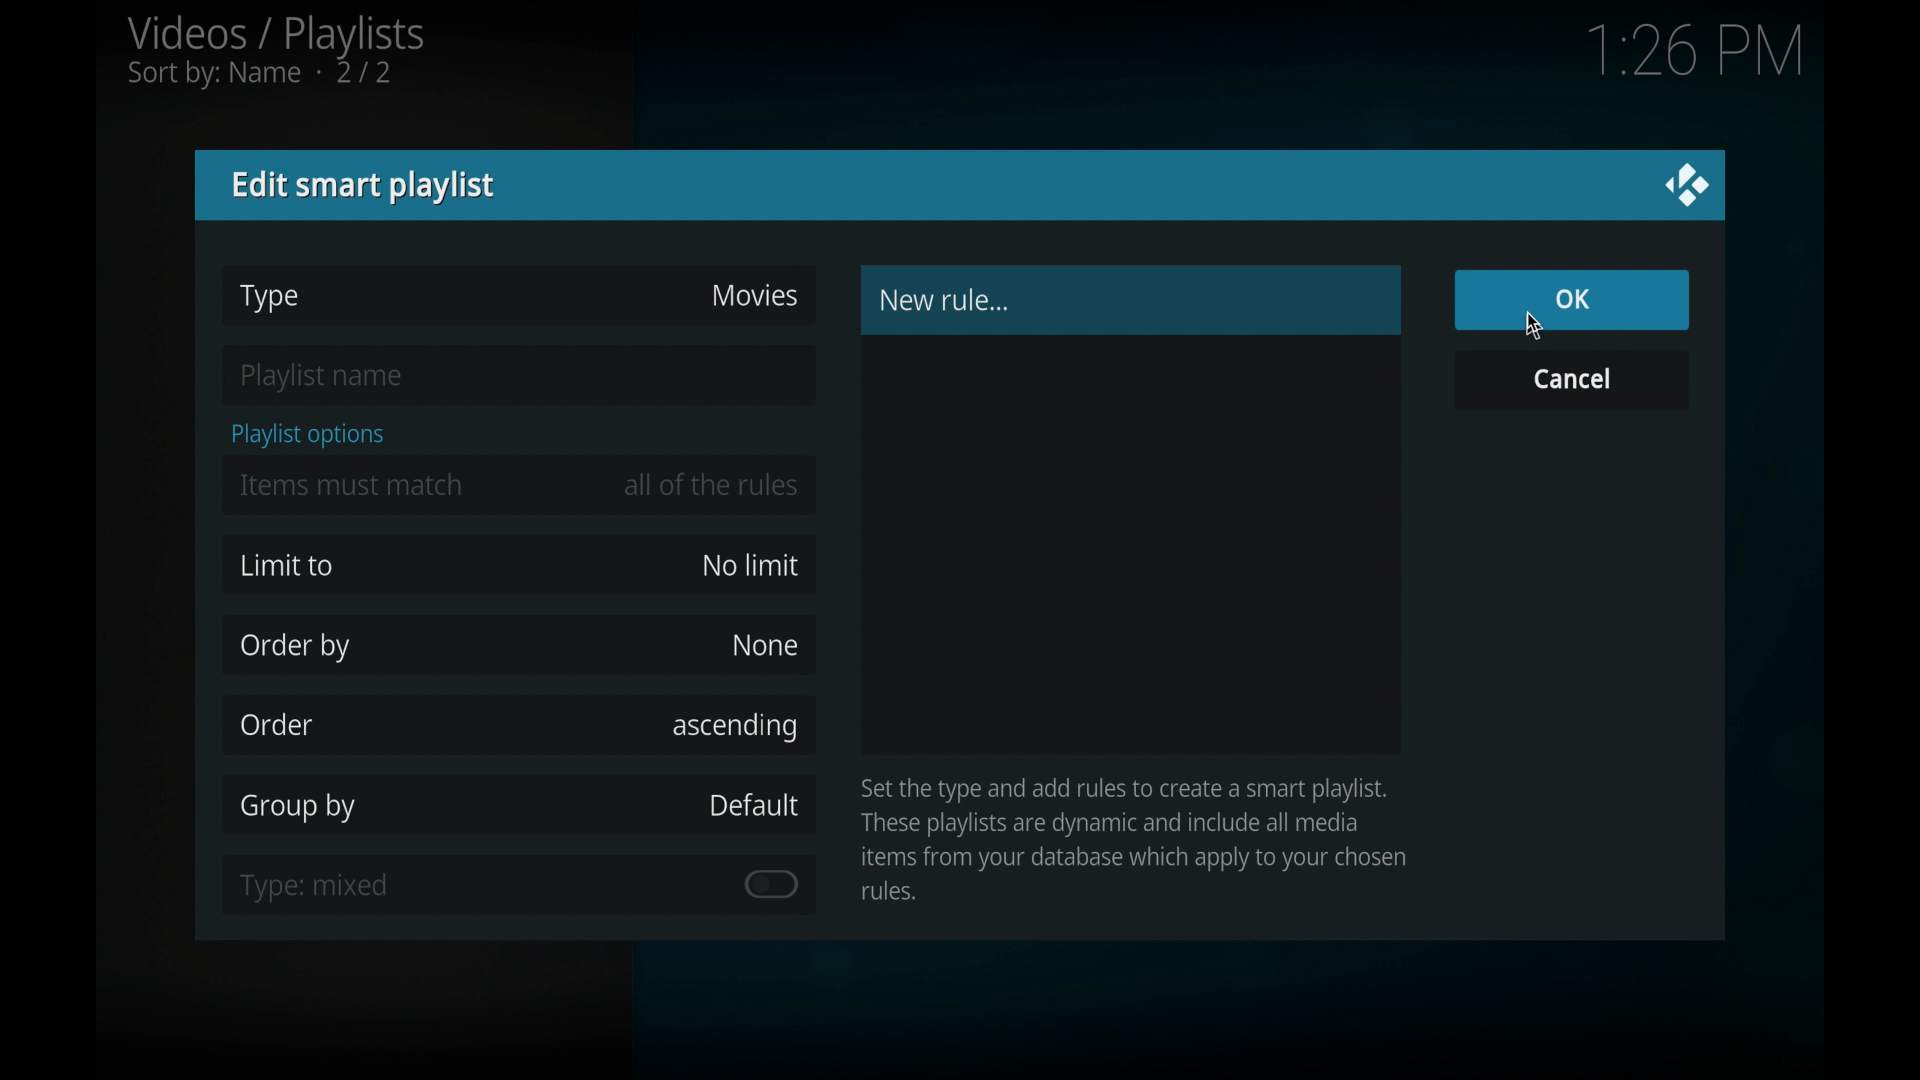 The width and height of the screenshot is (1920, 1080). What do you see at coordinates (737, 725) in the screenshot?
I see `ascending` at bounding box center [737, 725].